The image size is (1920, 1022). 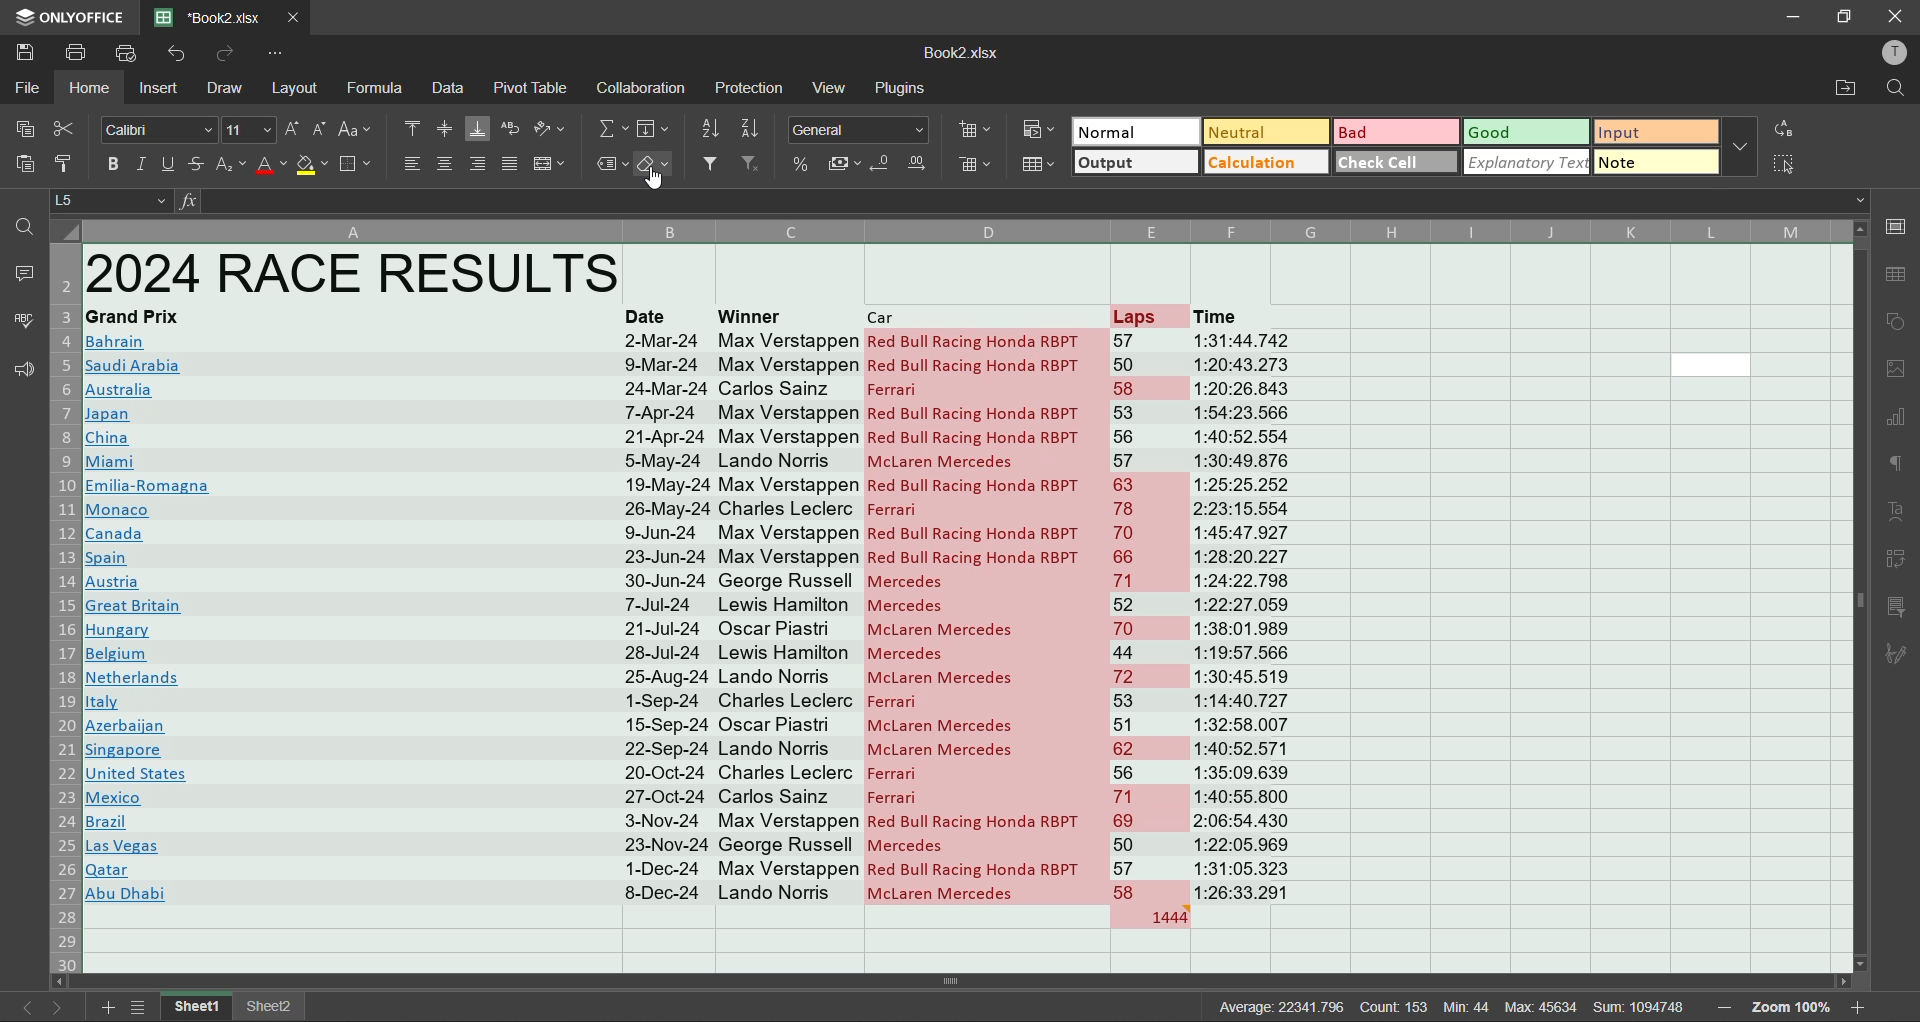 I want to click on align middle, so click(x=448, y=128).